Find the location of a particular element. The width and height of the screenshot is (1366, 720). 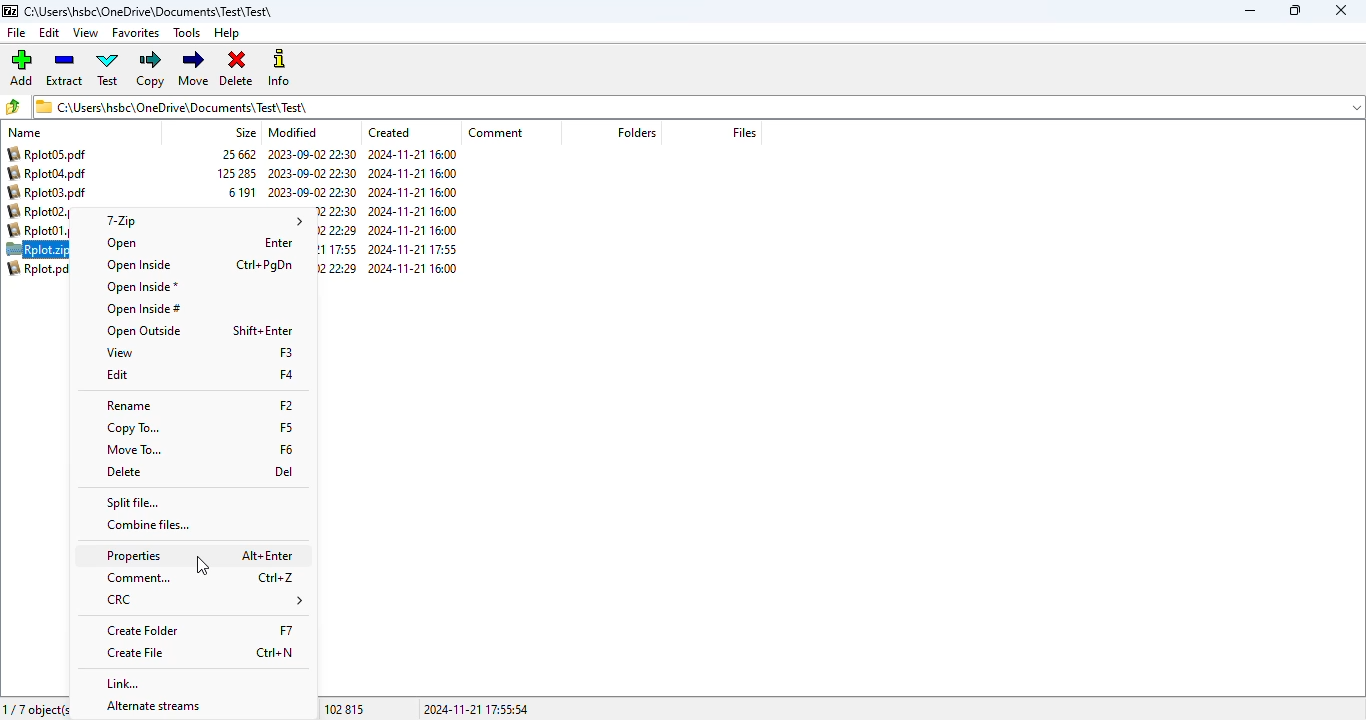

Ctrl+N is located at coordinates (275, 652).